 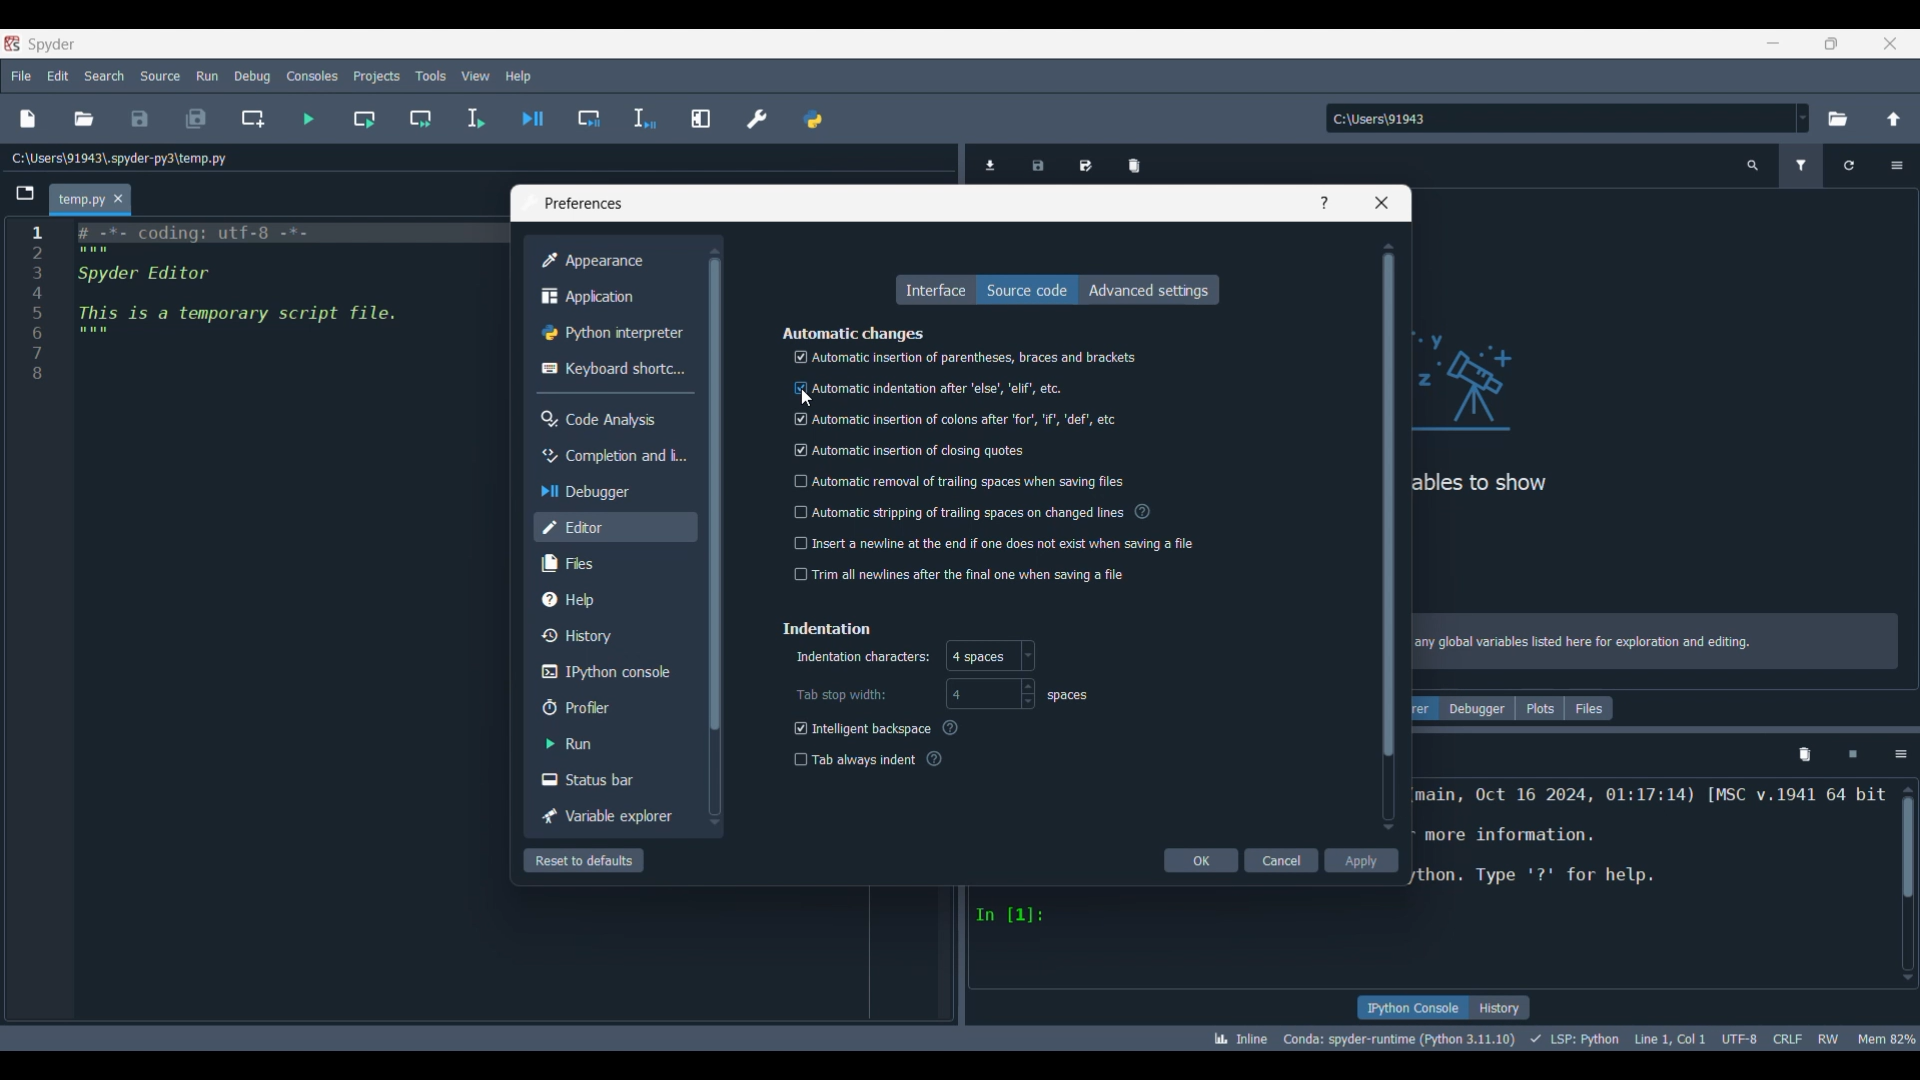 I want to click on Software logo, so click(x=12, y=44).